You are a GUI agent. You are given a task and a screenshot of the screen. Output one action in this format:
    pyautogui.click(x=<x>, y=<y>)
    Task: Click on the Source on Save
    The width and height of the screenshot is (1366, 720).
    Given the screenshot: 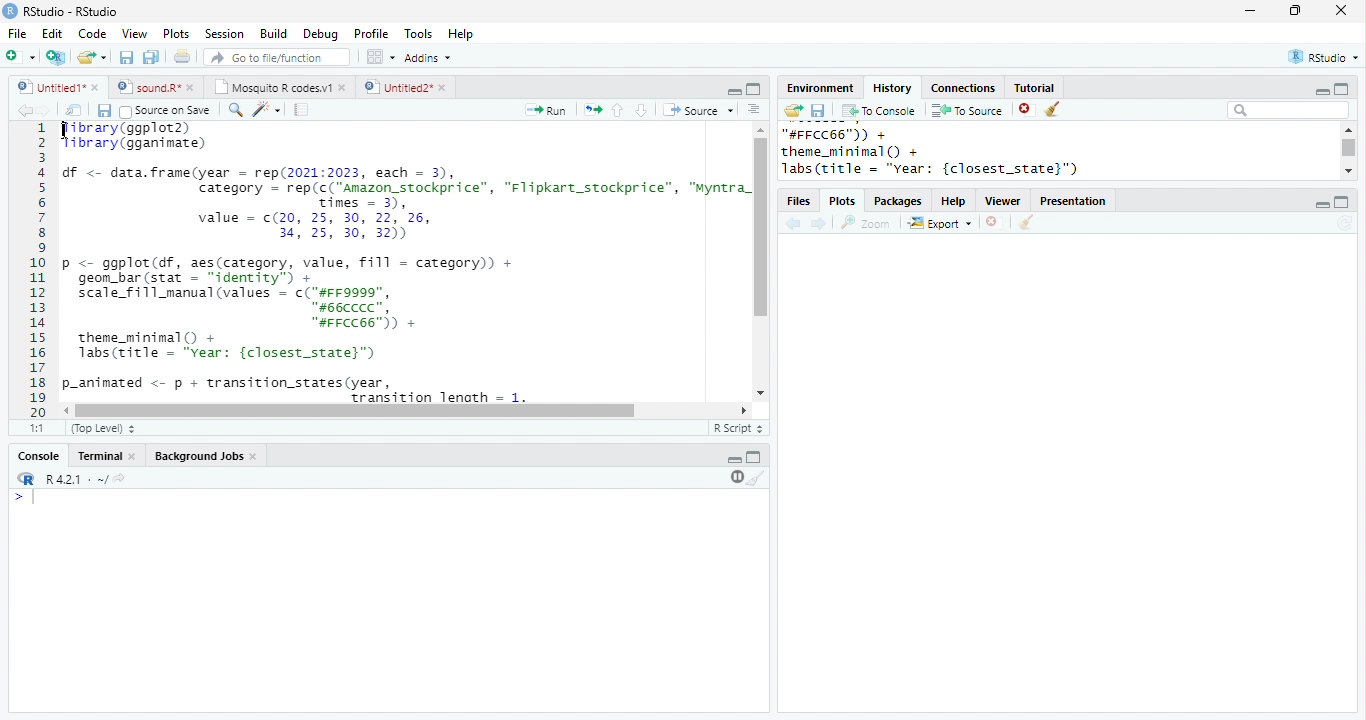 What is the action you would take?
    pyautogui.click(x=165, y=111)
    